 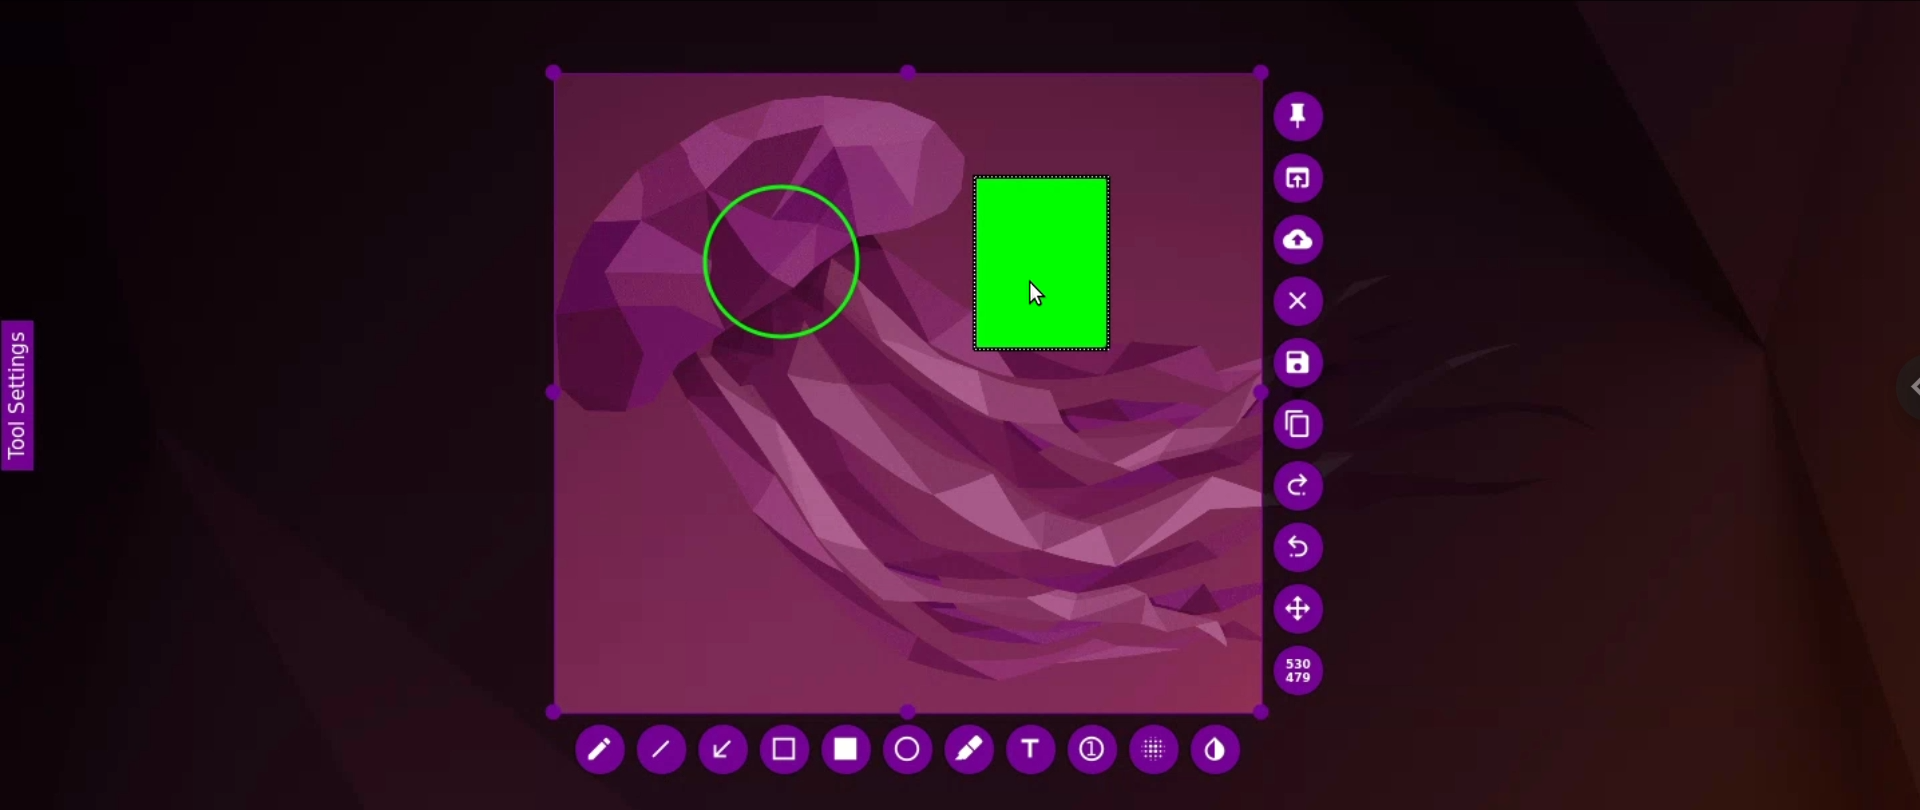 What do you see at coordinates (602, 750) in the screenshot?
I see `pencil` at bounding box center [602, 750].